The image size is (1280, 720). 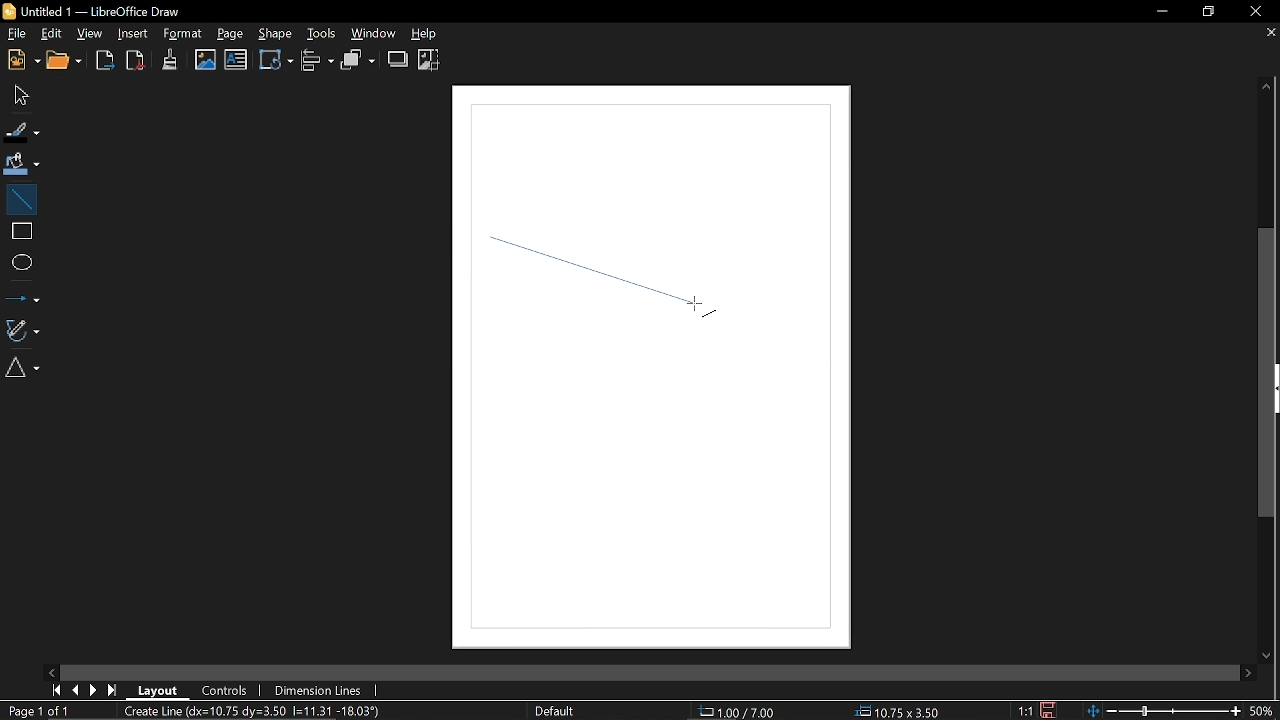 What do you see at coordinates (206, 60) in the screenshot?
I see `Insert image` at bounding box center [206, 60].